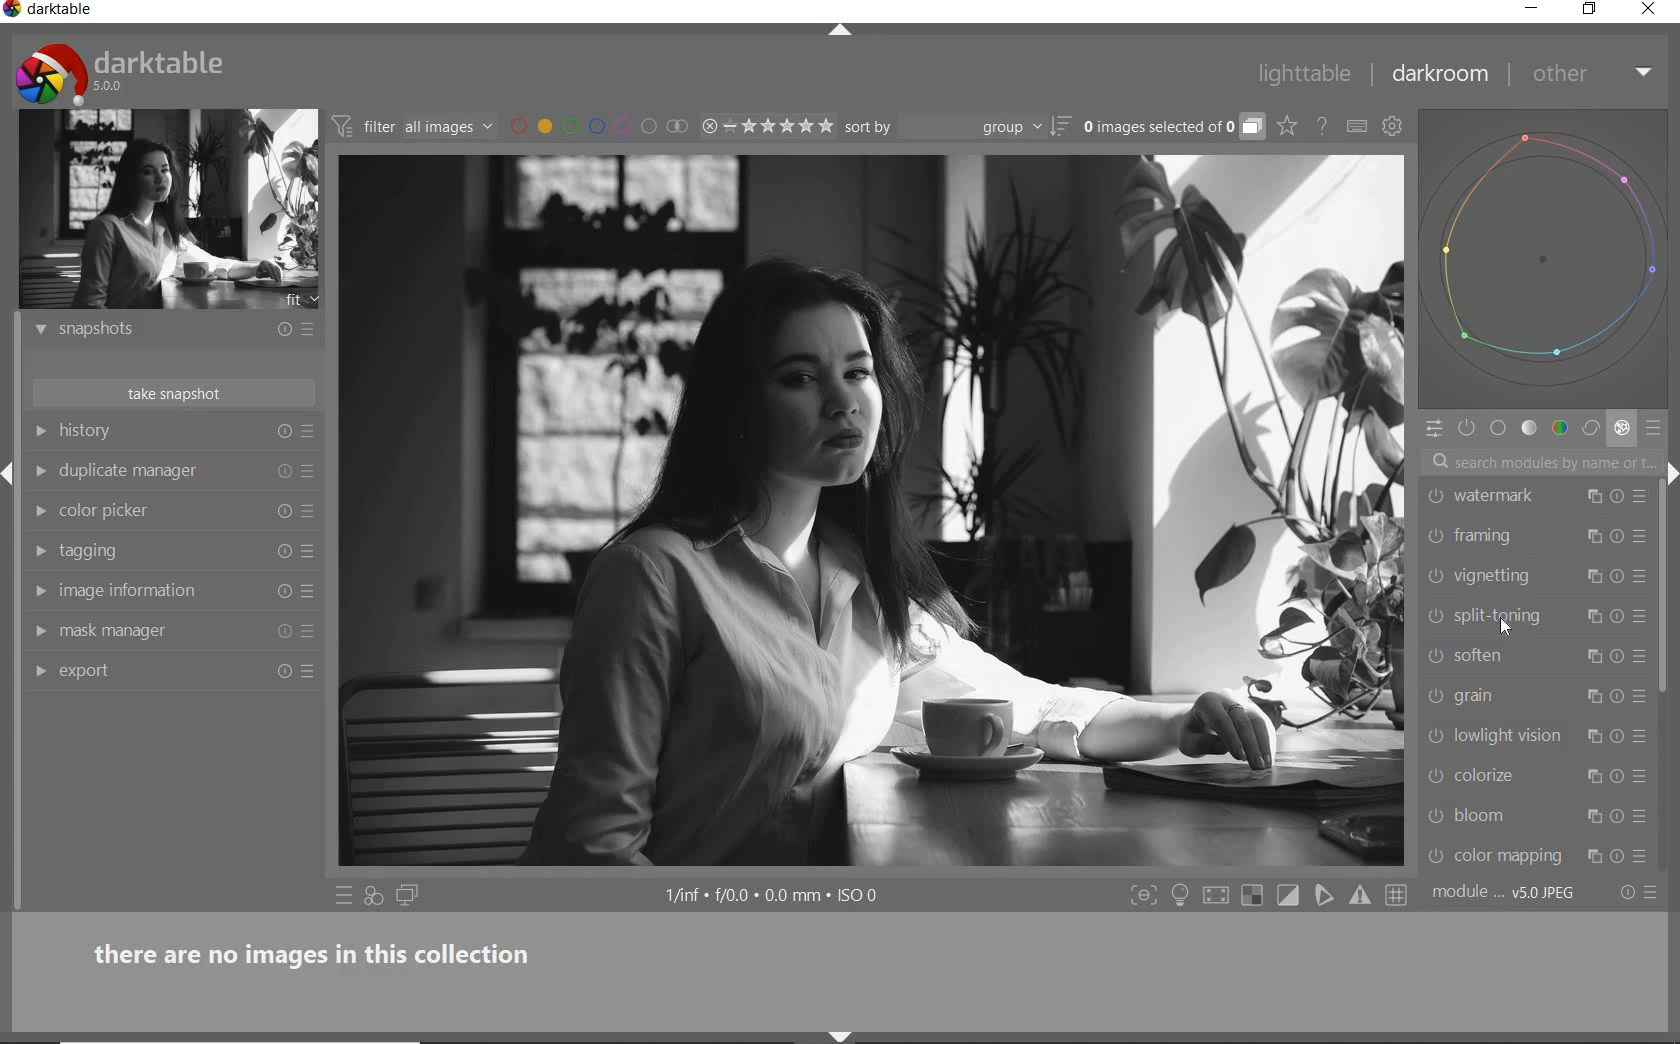 The height and width of the screenshot is (1044, 1680). What do you see at coordinates (309, 592) in the screenshot?
I see `preset and preferences` at bounding box center [309, 592].